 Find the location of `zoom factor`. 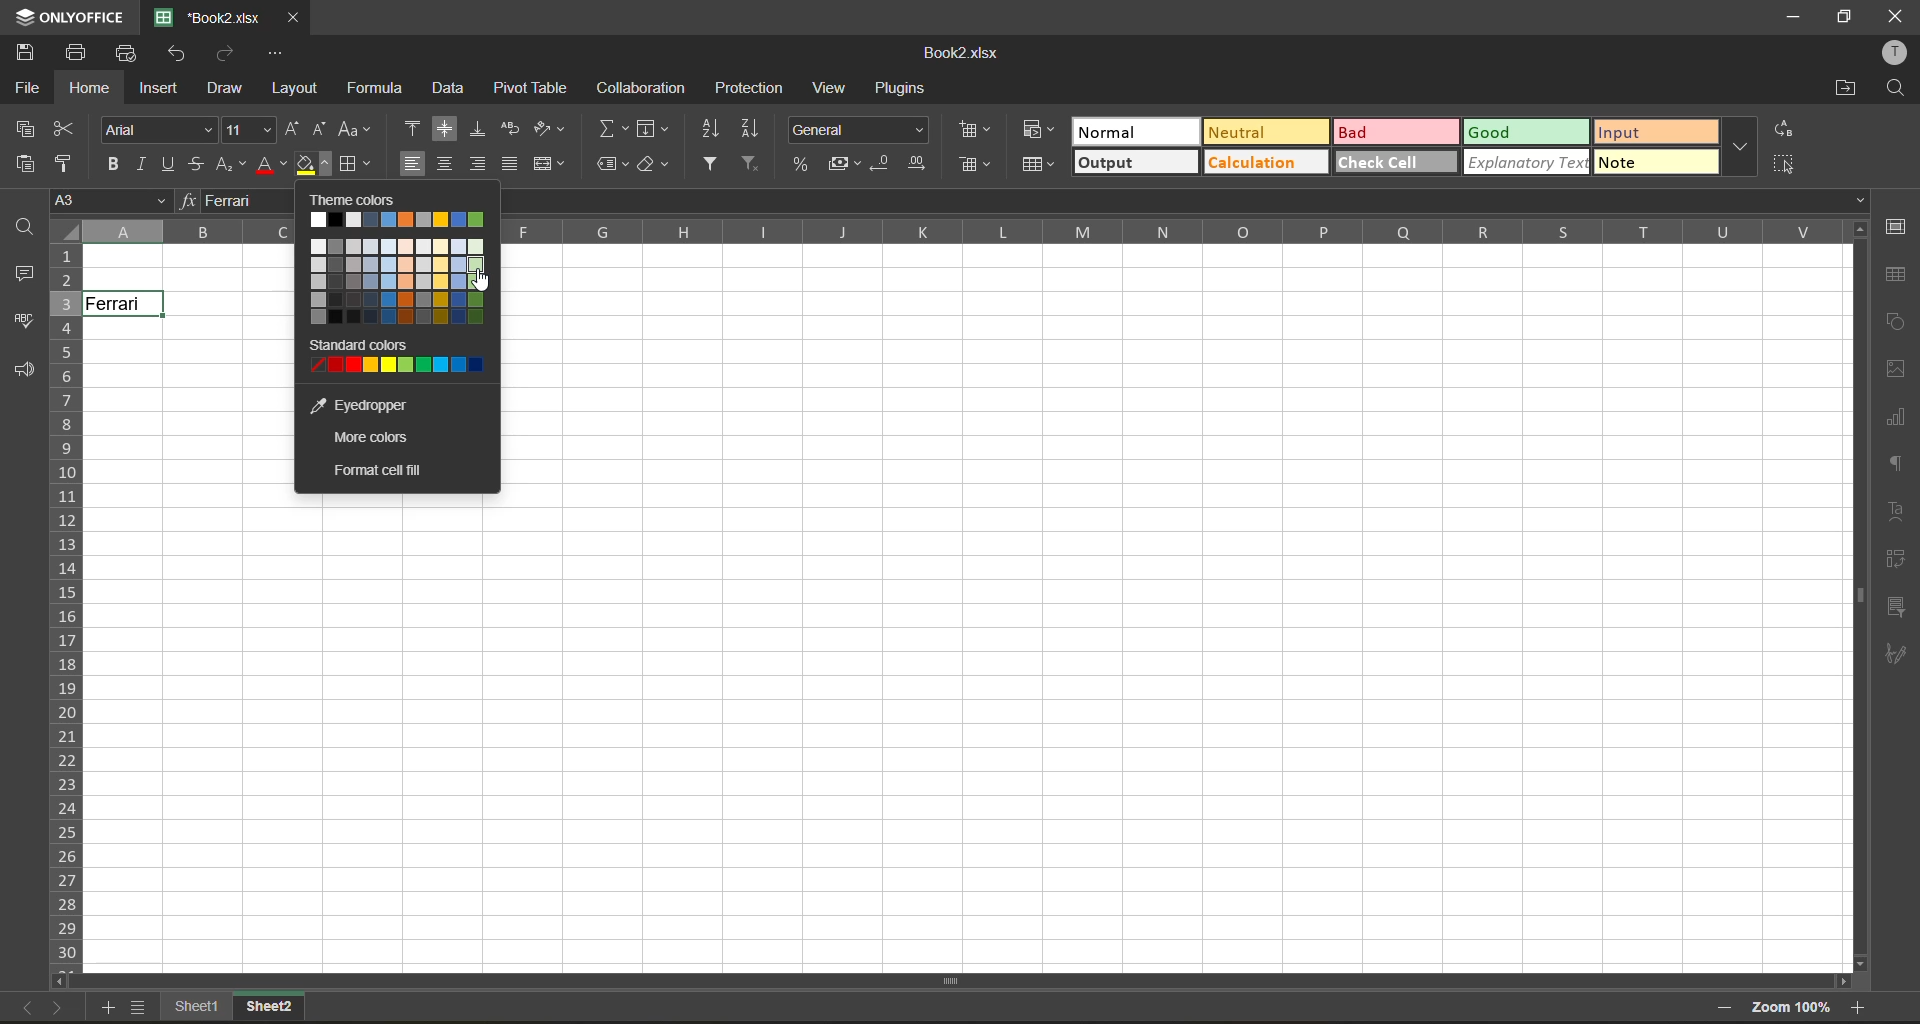

zoom factor is located at coordinates (1793, 1007).